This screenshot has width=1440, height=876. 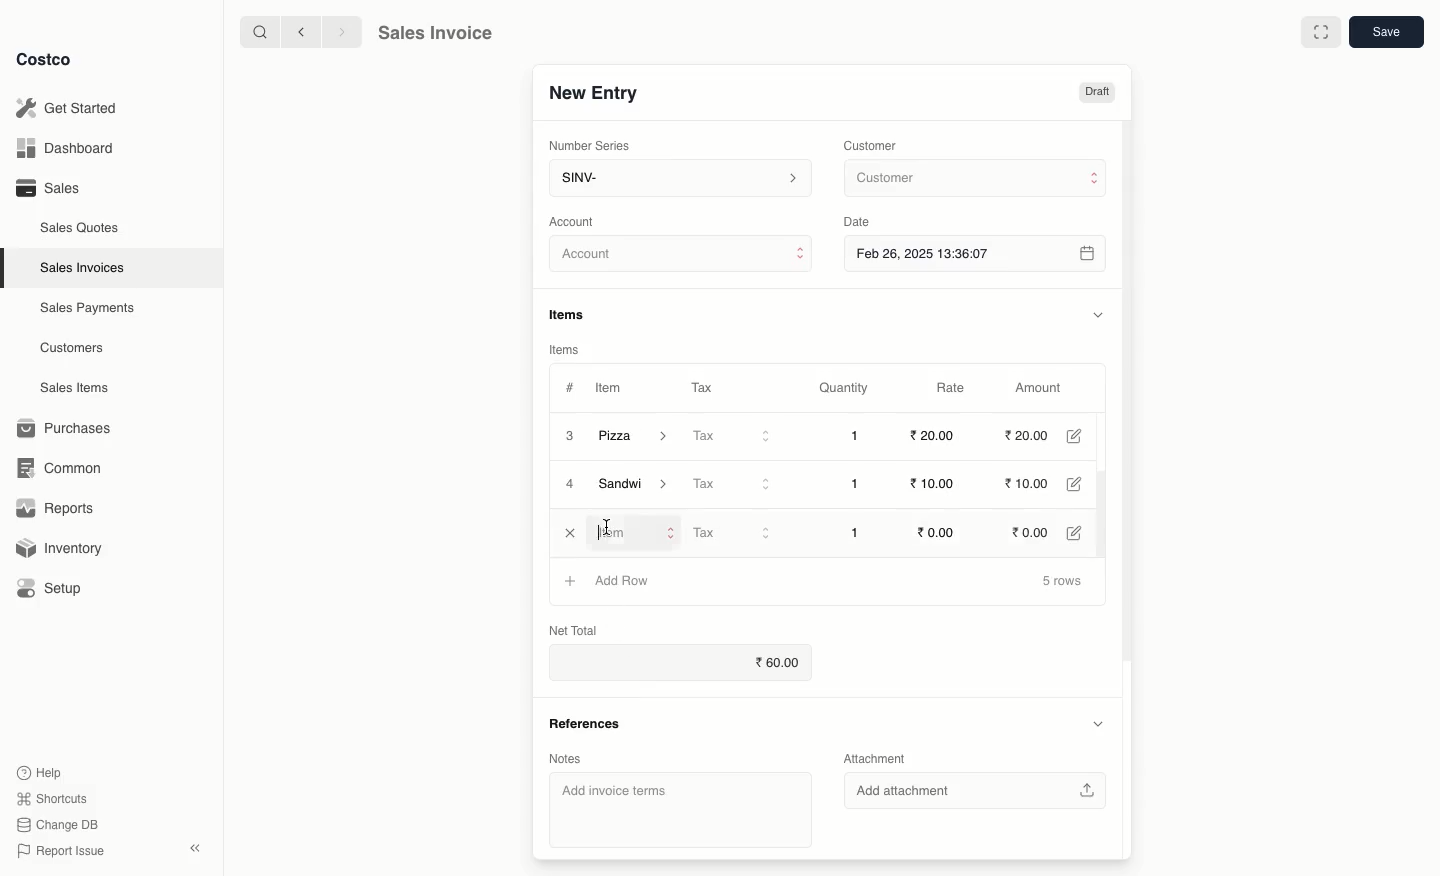 What do you see at coordinates (781, 663) in the screenshot?
I see `60.00` at bounding box center [781, 663].